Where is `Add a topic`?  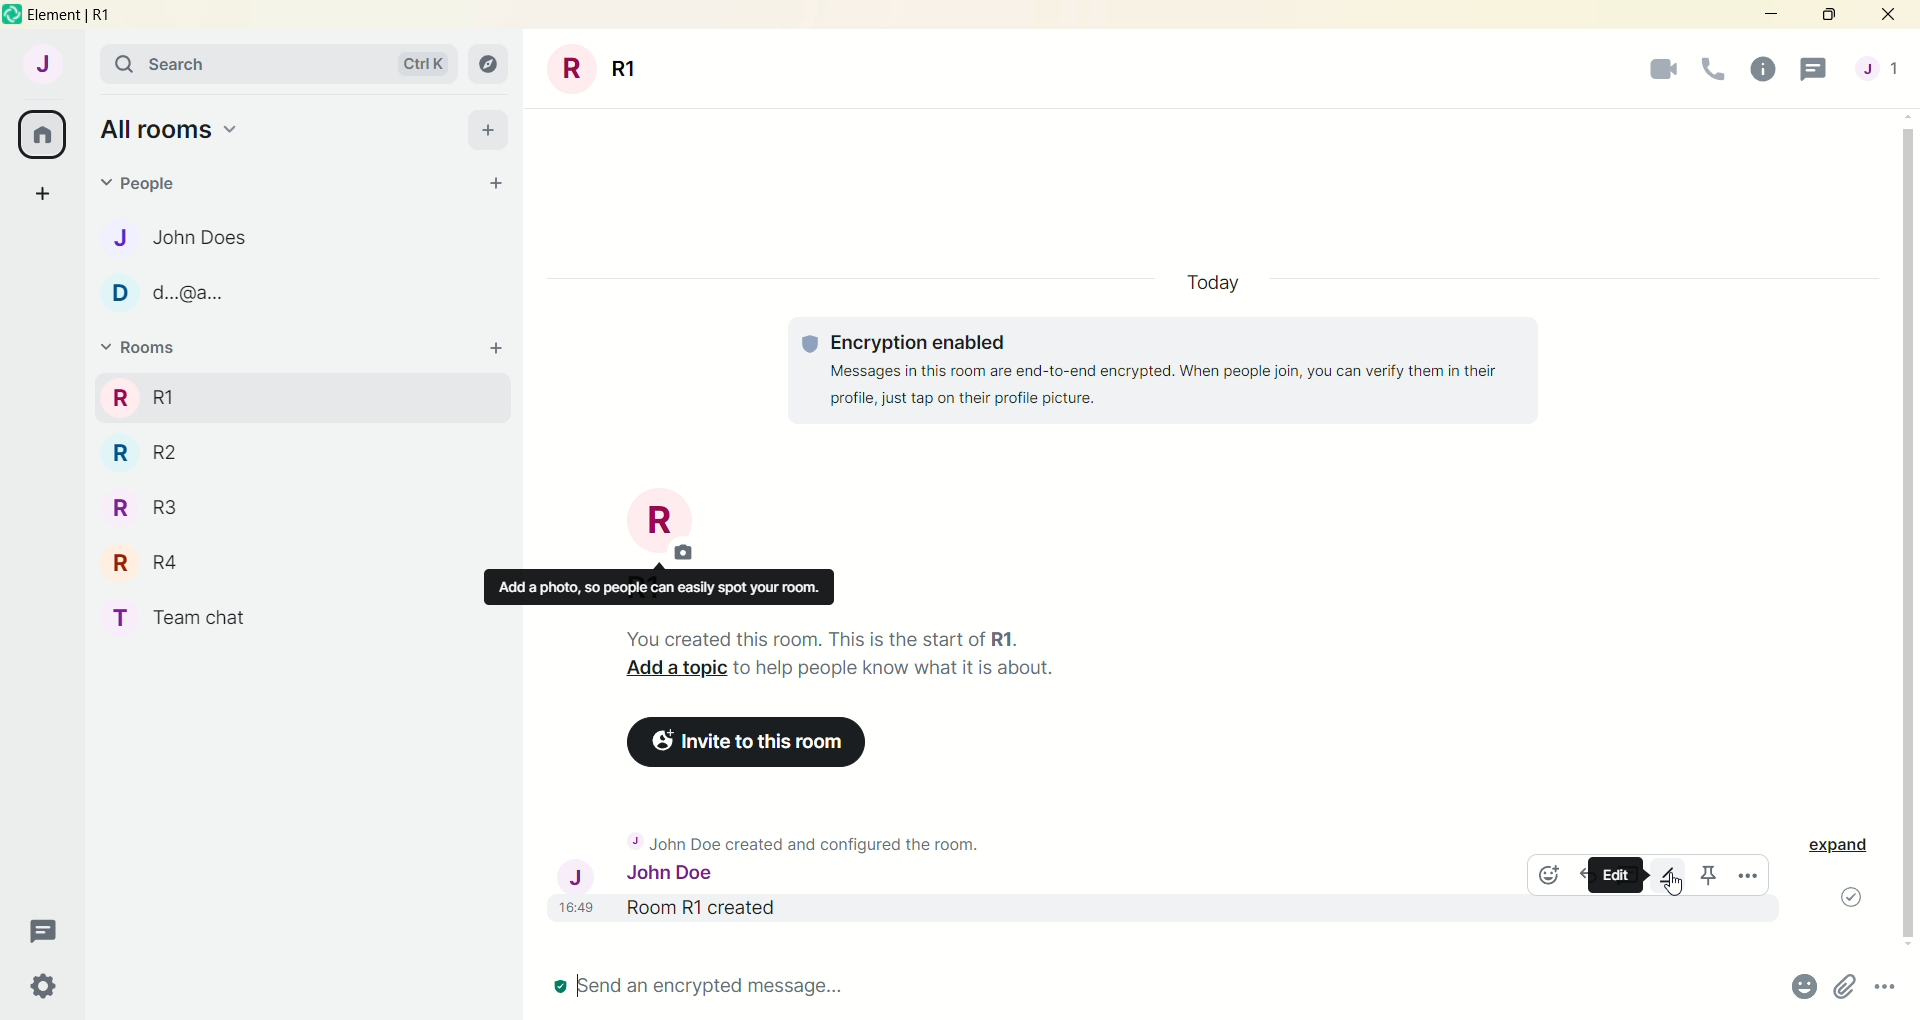 Add a topic is located at coordinates (667, 668).